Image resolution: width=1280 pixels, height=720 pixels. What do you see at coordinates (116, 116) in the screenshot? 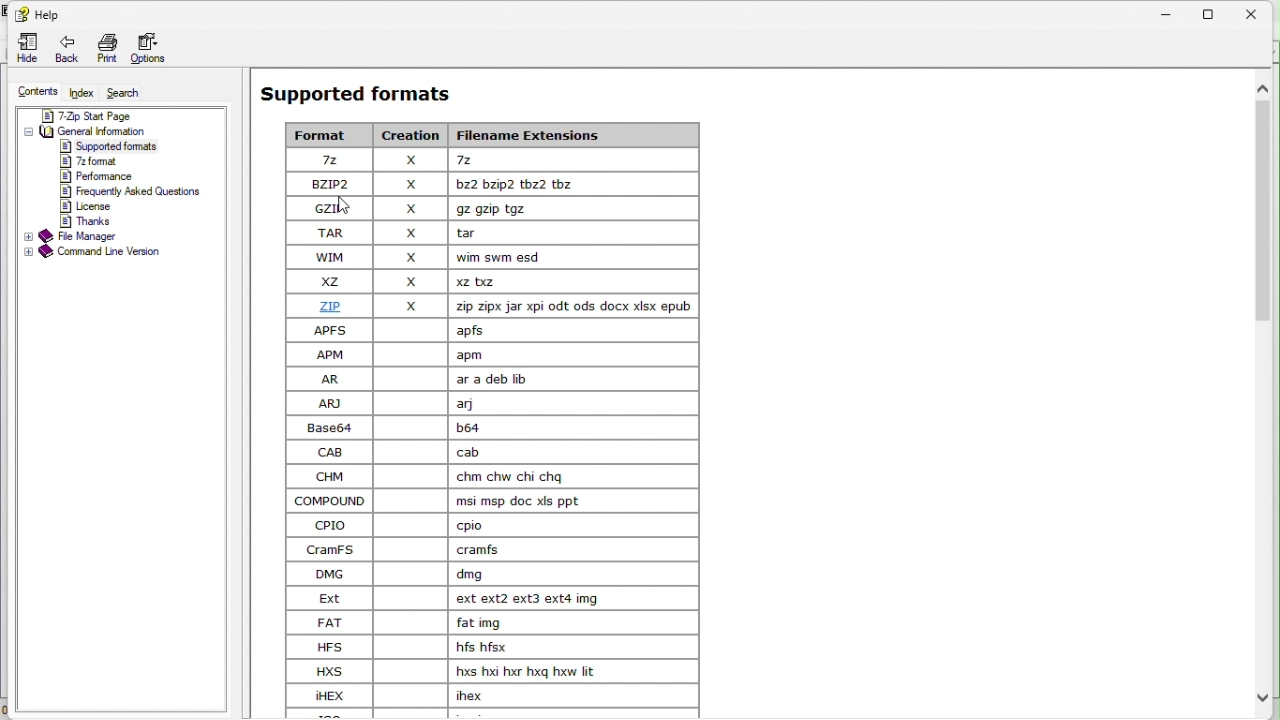
I see `7 zip start page` at bounding box center [116, 116].